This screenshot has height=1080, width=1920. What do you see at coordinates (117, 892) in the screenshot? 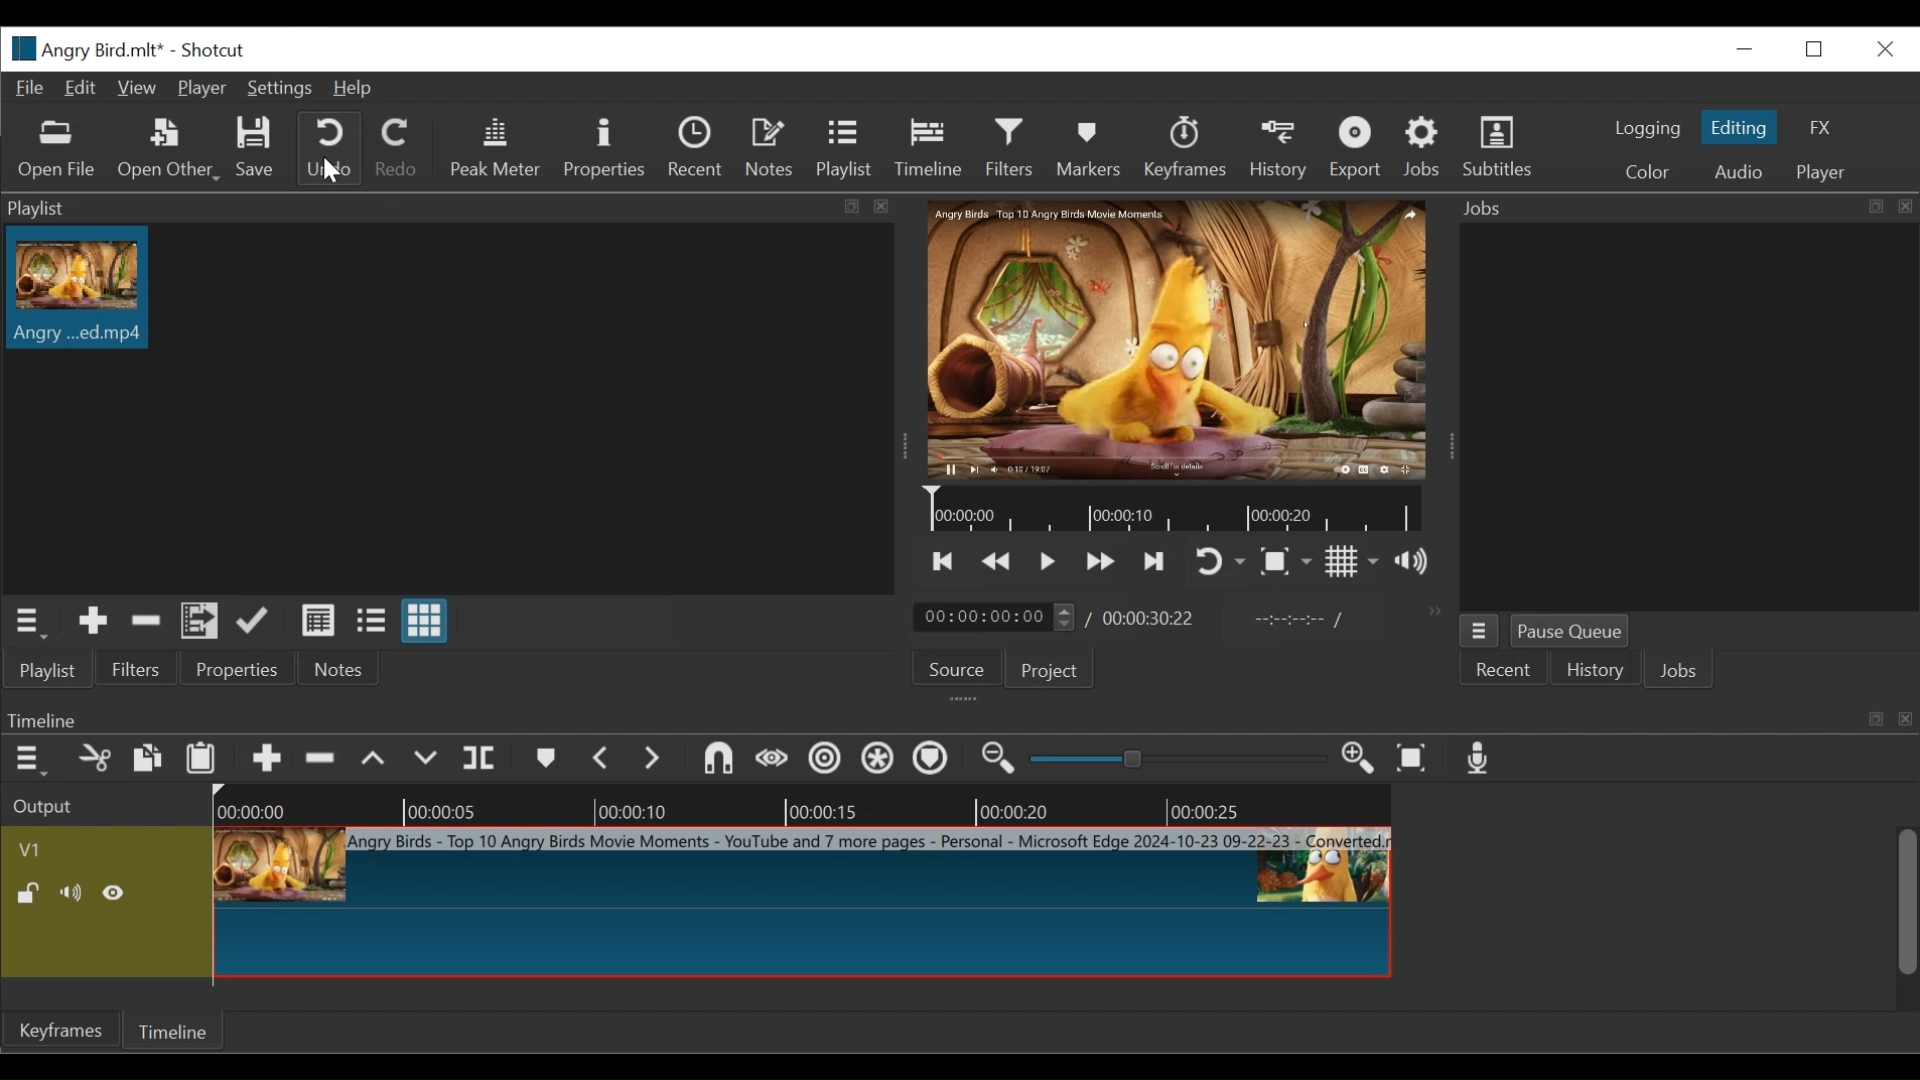
I see `Hide` at bounding box center [117, 892].